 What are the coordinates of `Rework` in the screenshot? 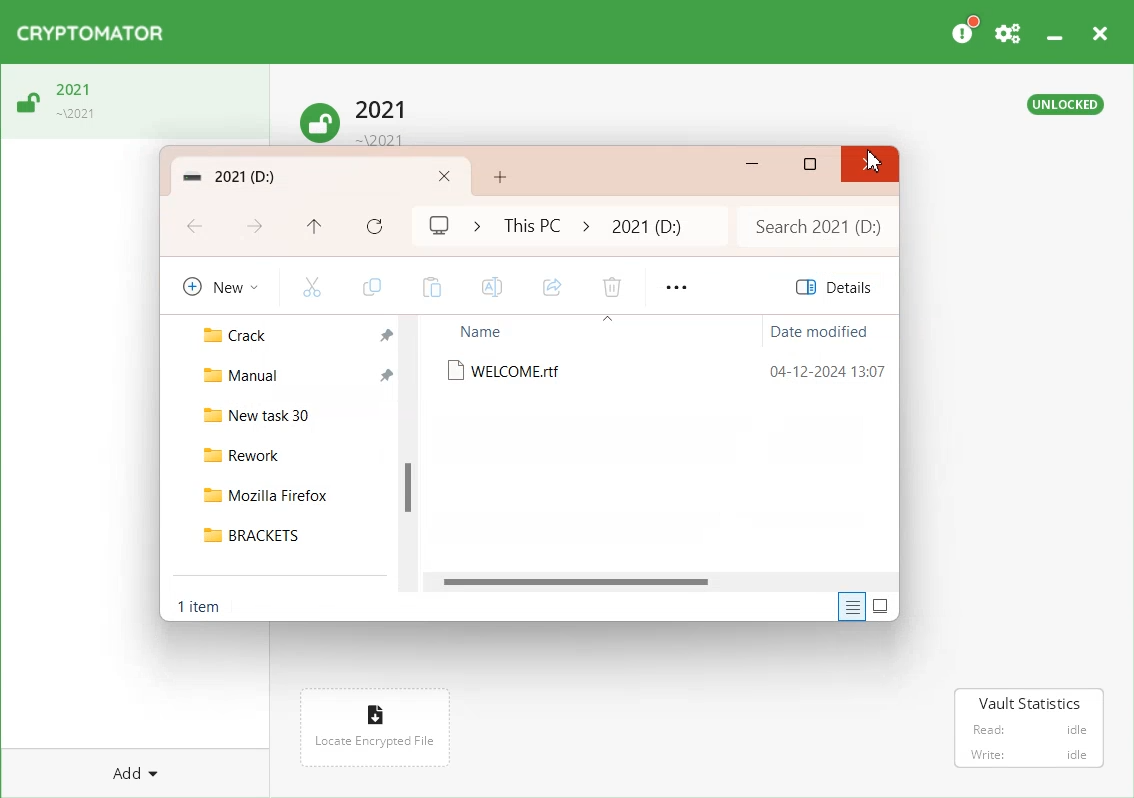 It's located at (283, 457).